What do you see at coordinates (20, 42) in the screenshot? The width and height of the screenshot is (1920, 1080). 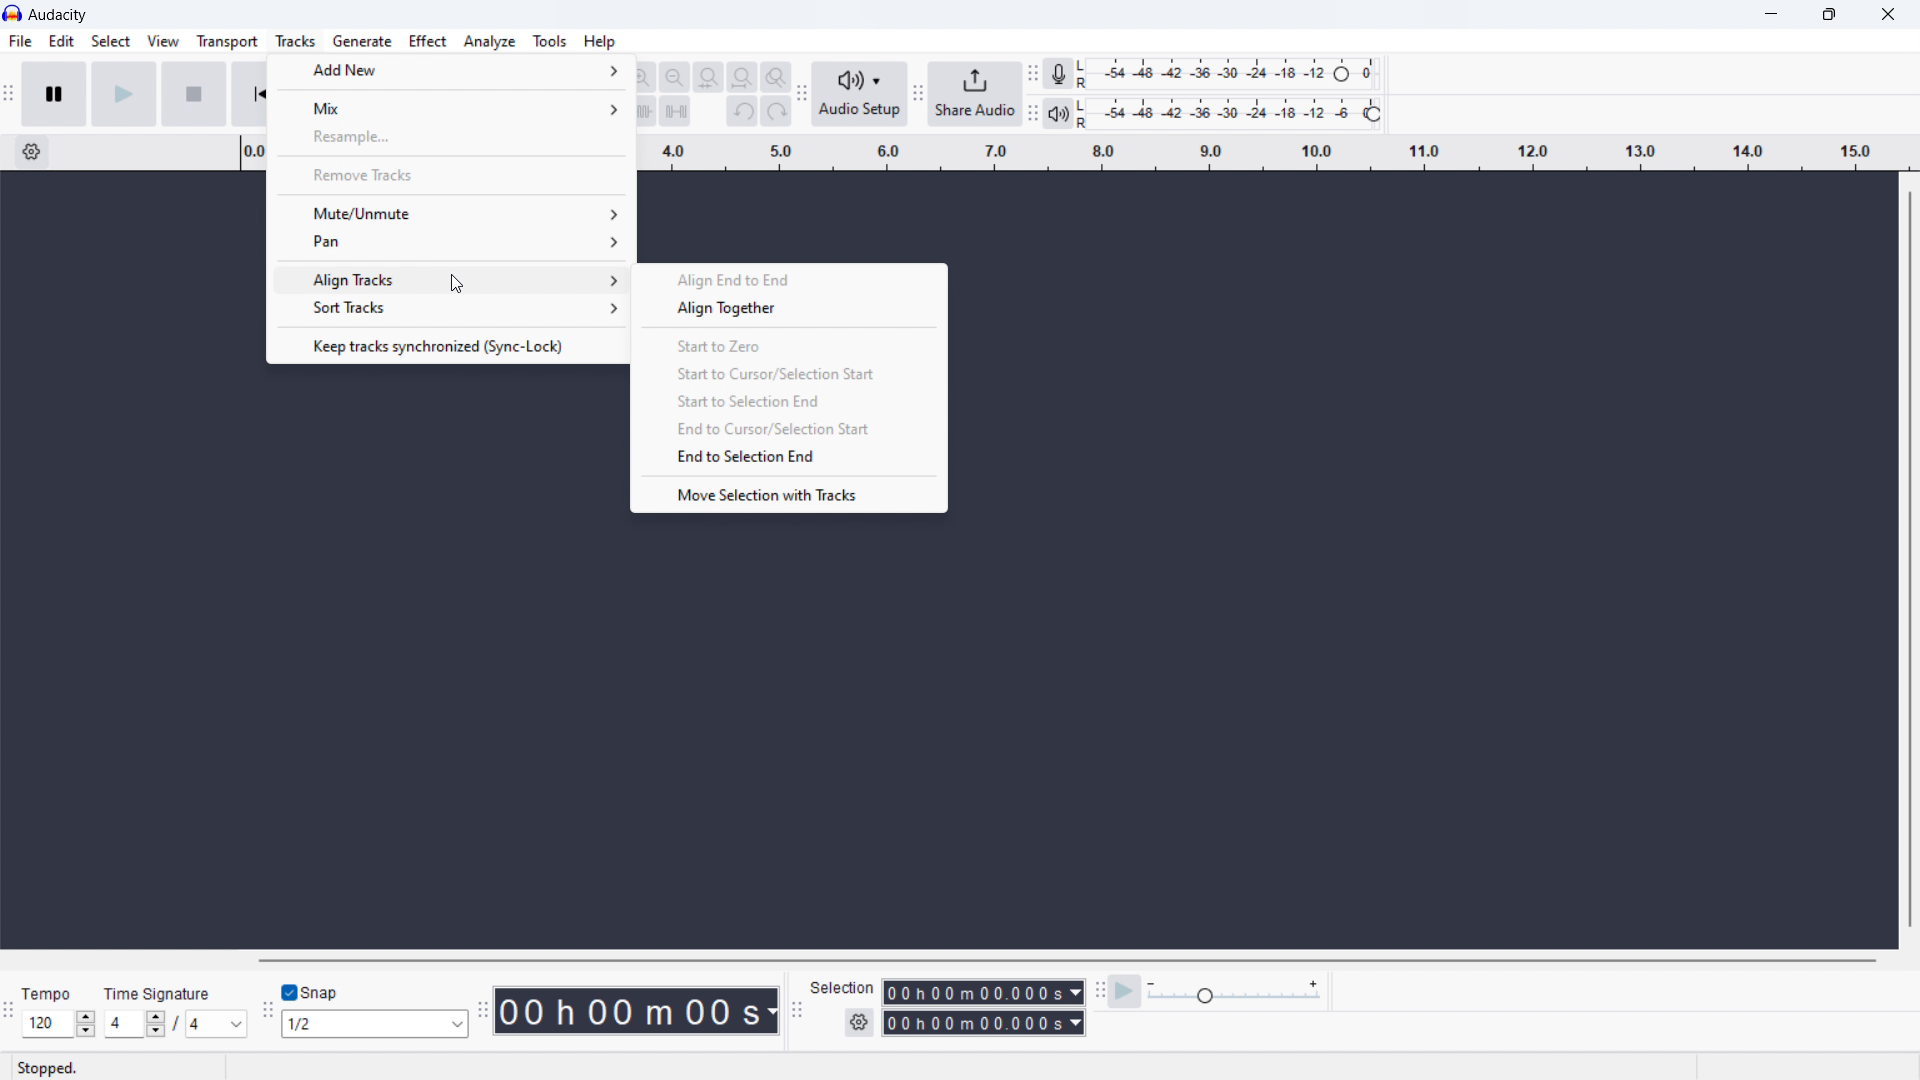 I see `file` at bounding box center [20, 42].